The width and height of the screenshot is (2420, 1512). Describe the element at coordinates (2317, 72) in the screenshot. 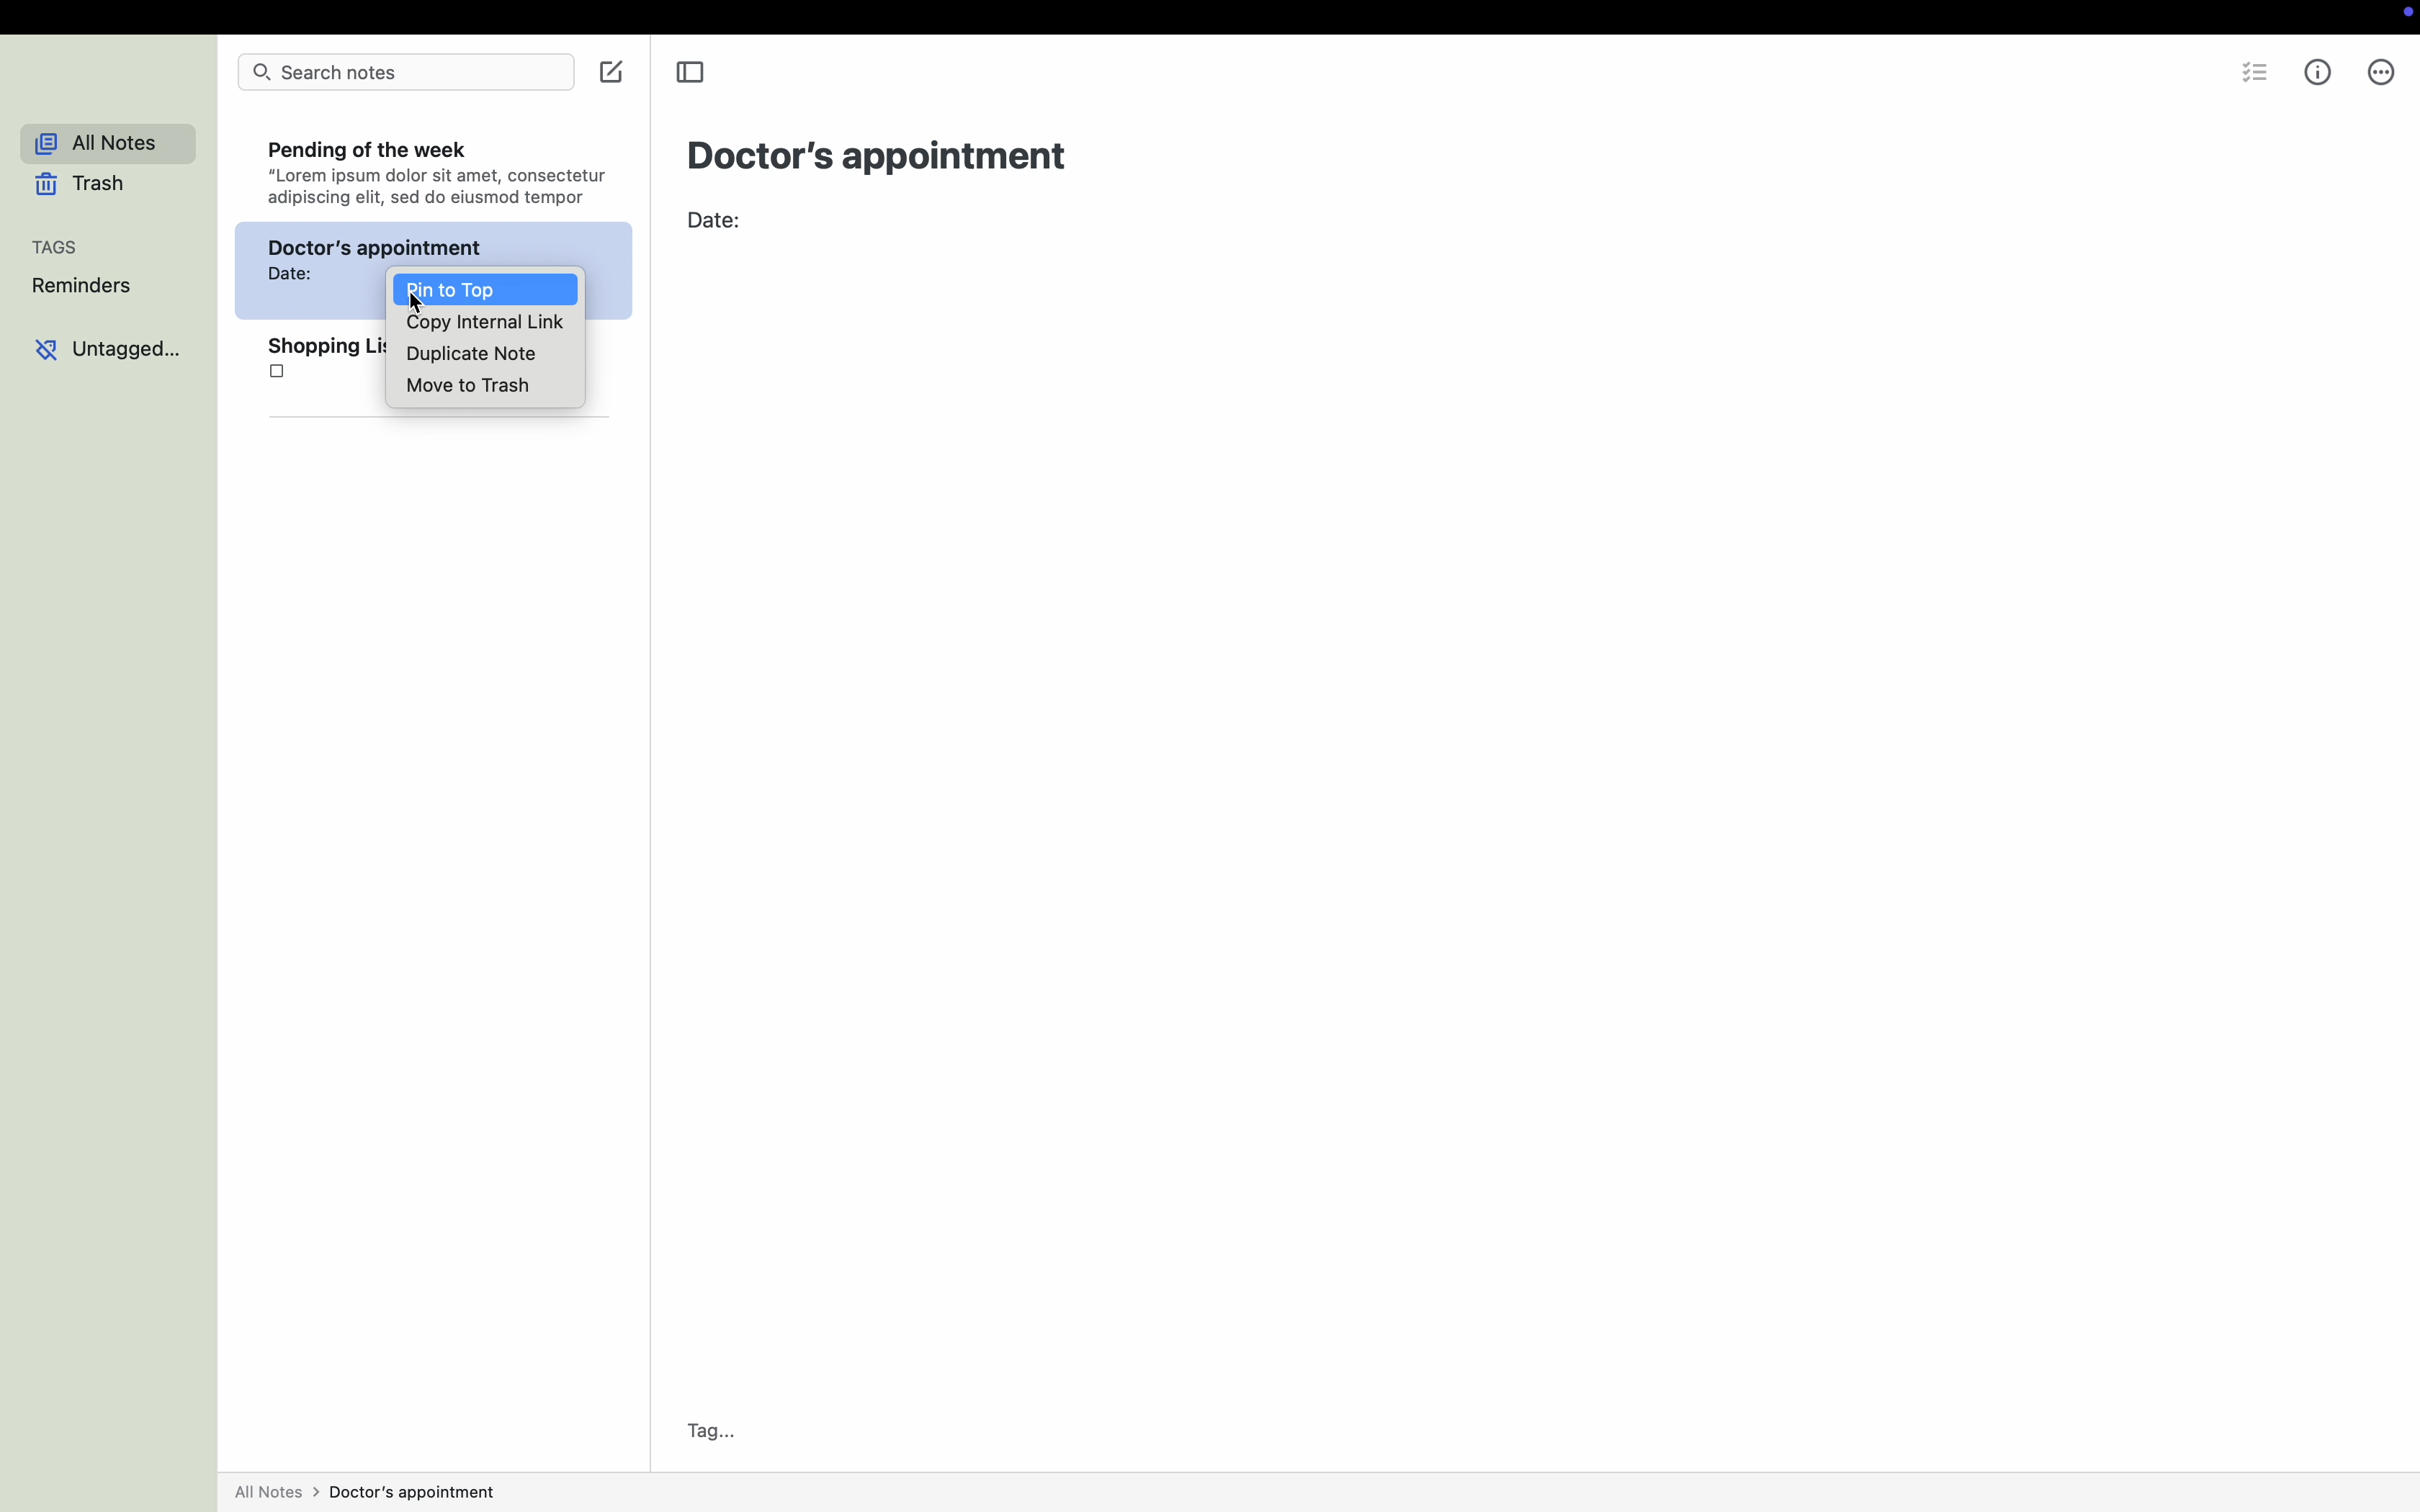

I see `metrics` at that location.